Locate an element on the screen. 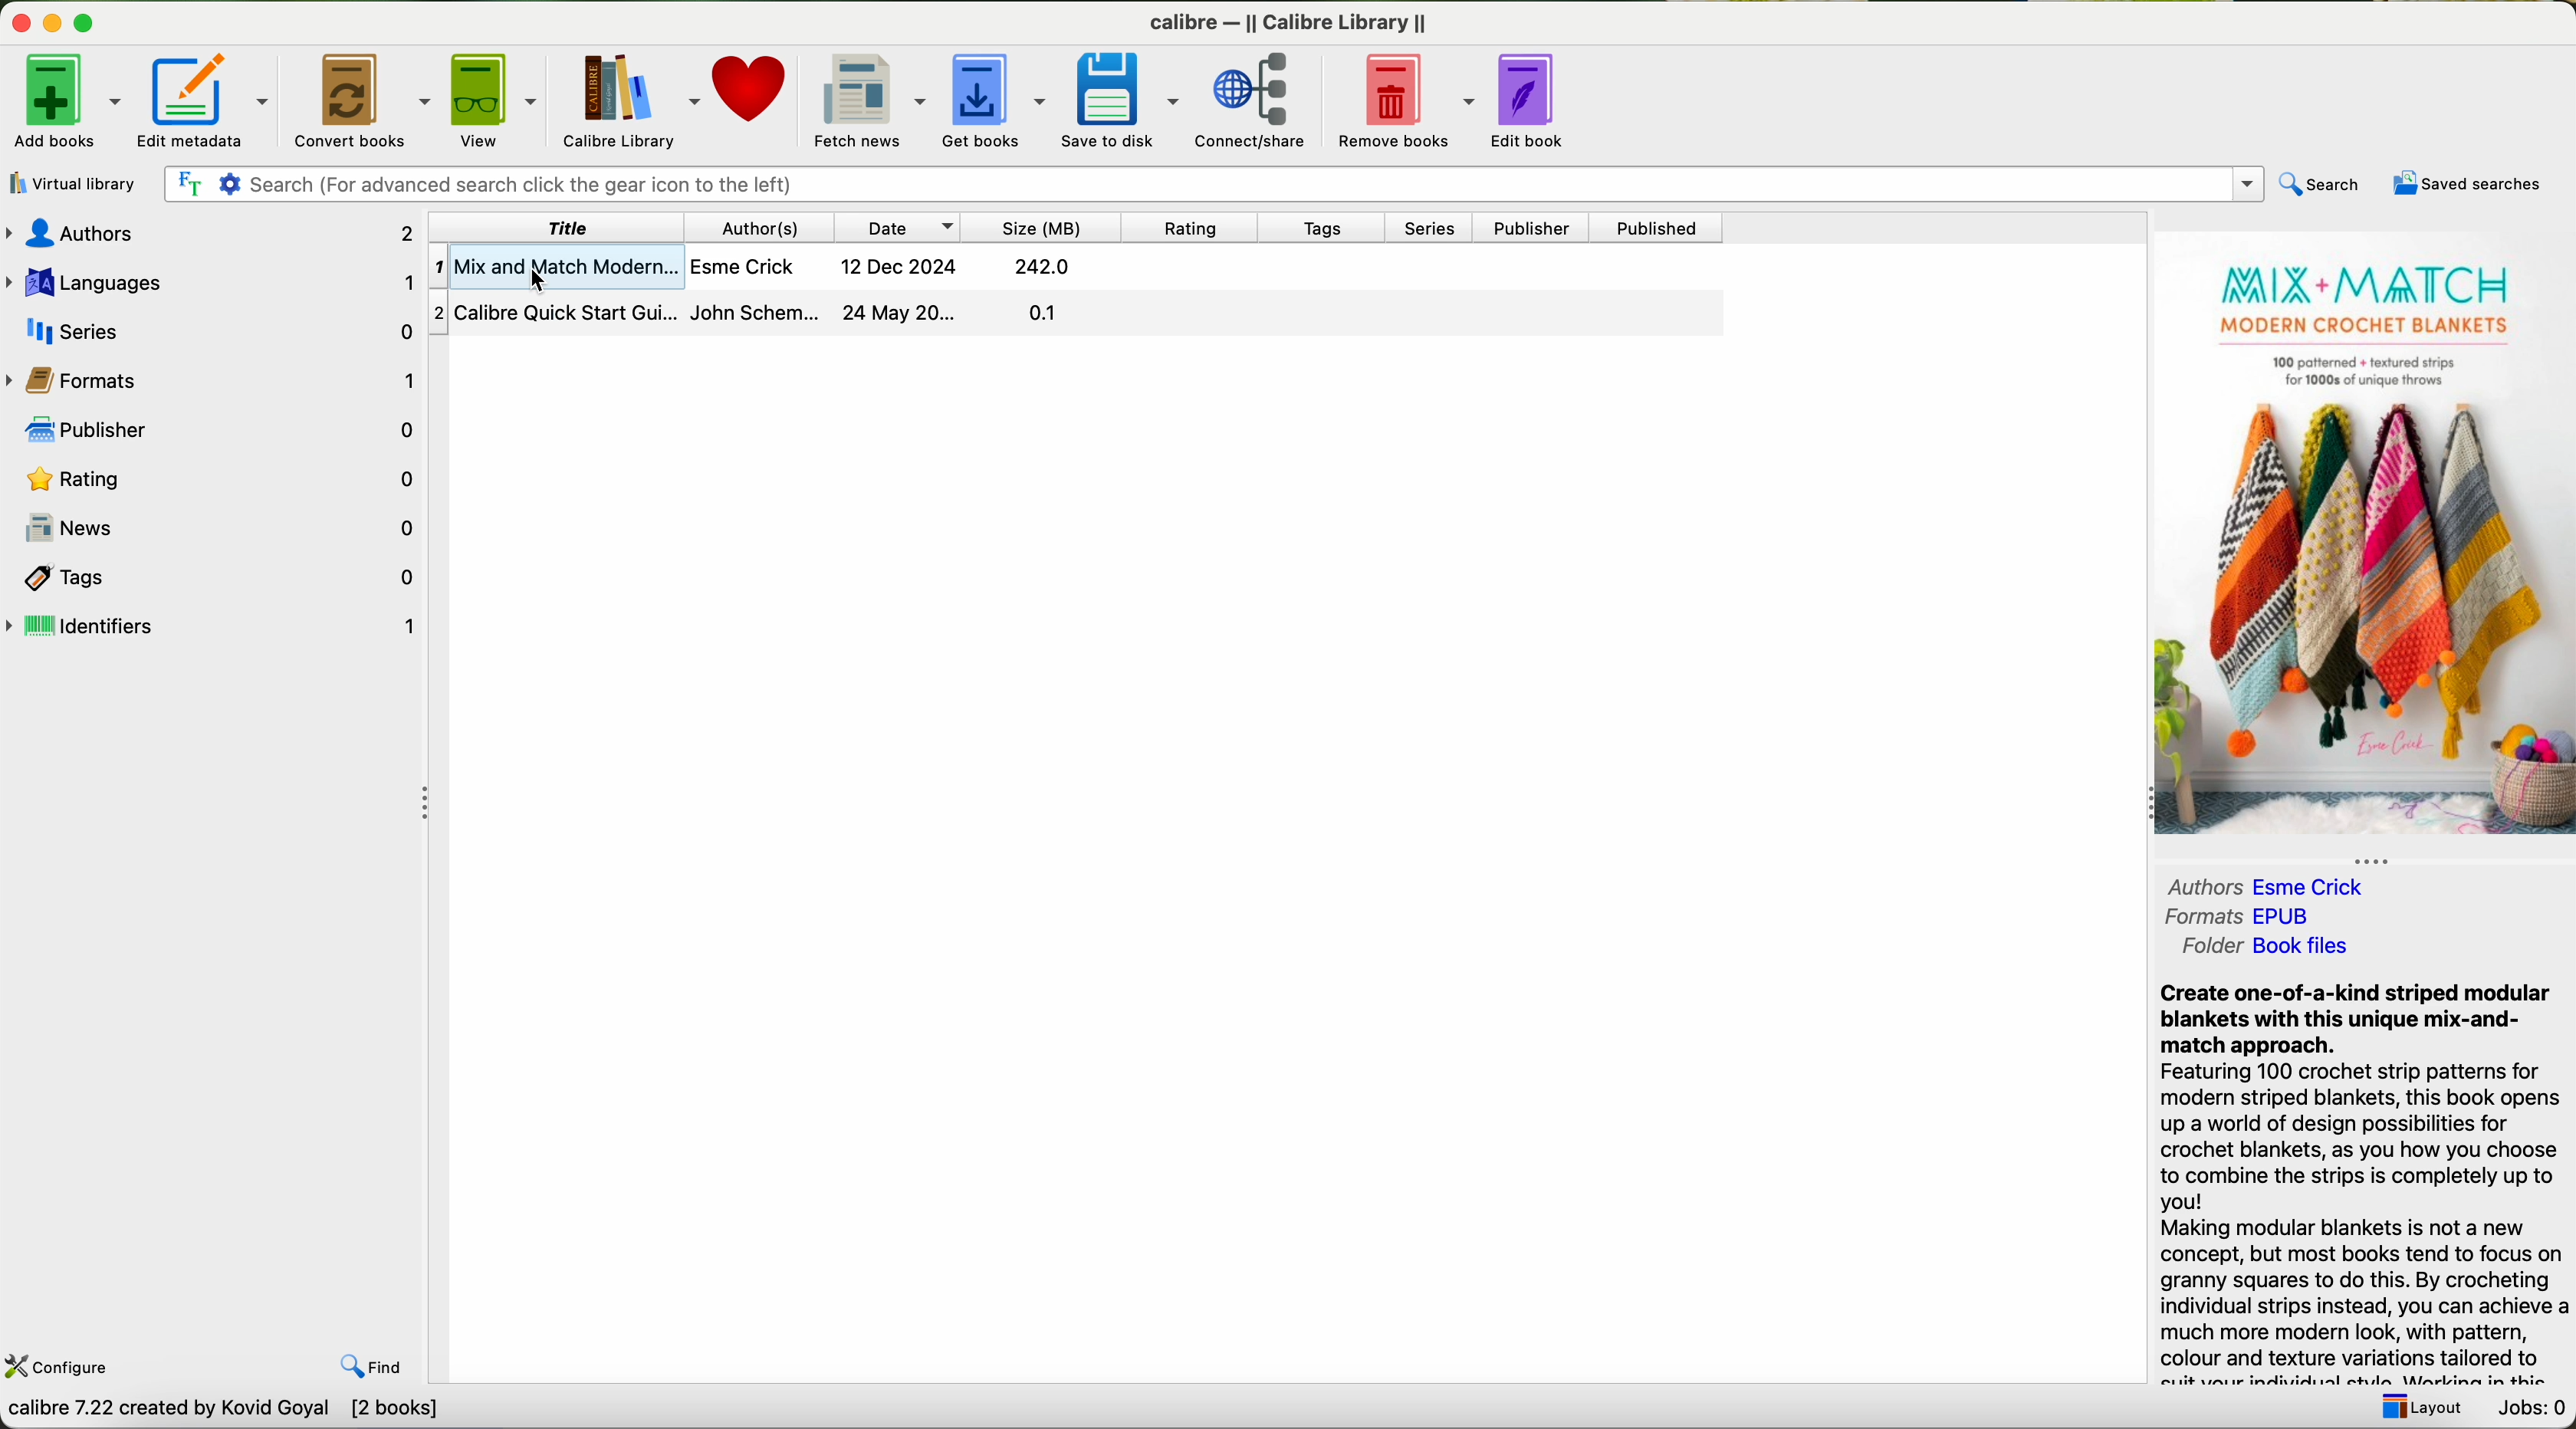  get books is located at coordinates (995, 98).